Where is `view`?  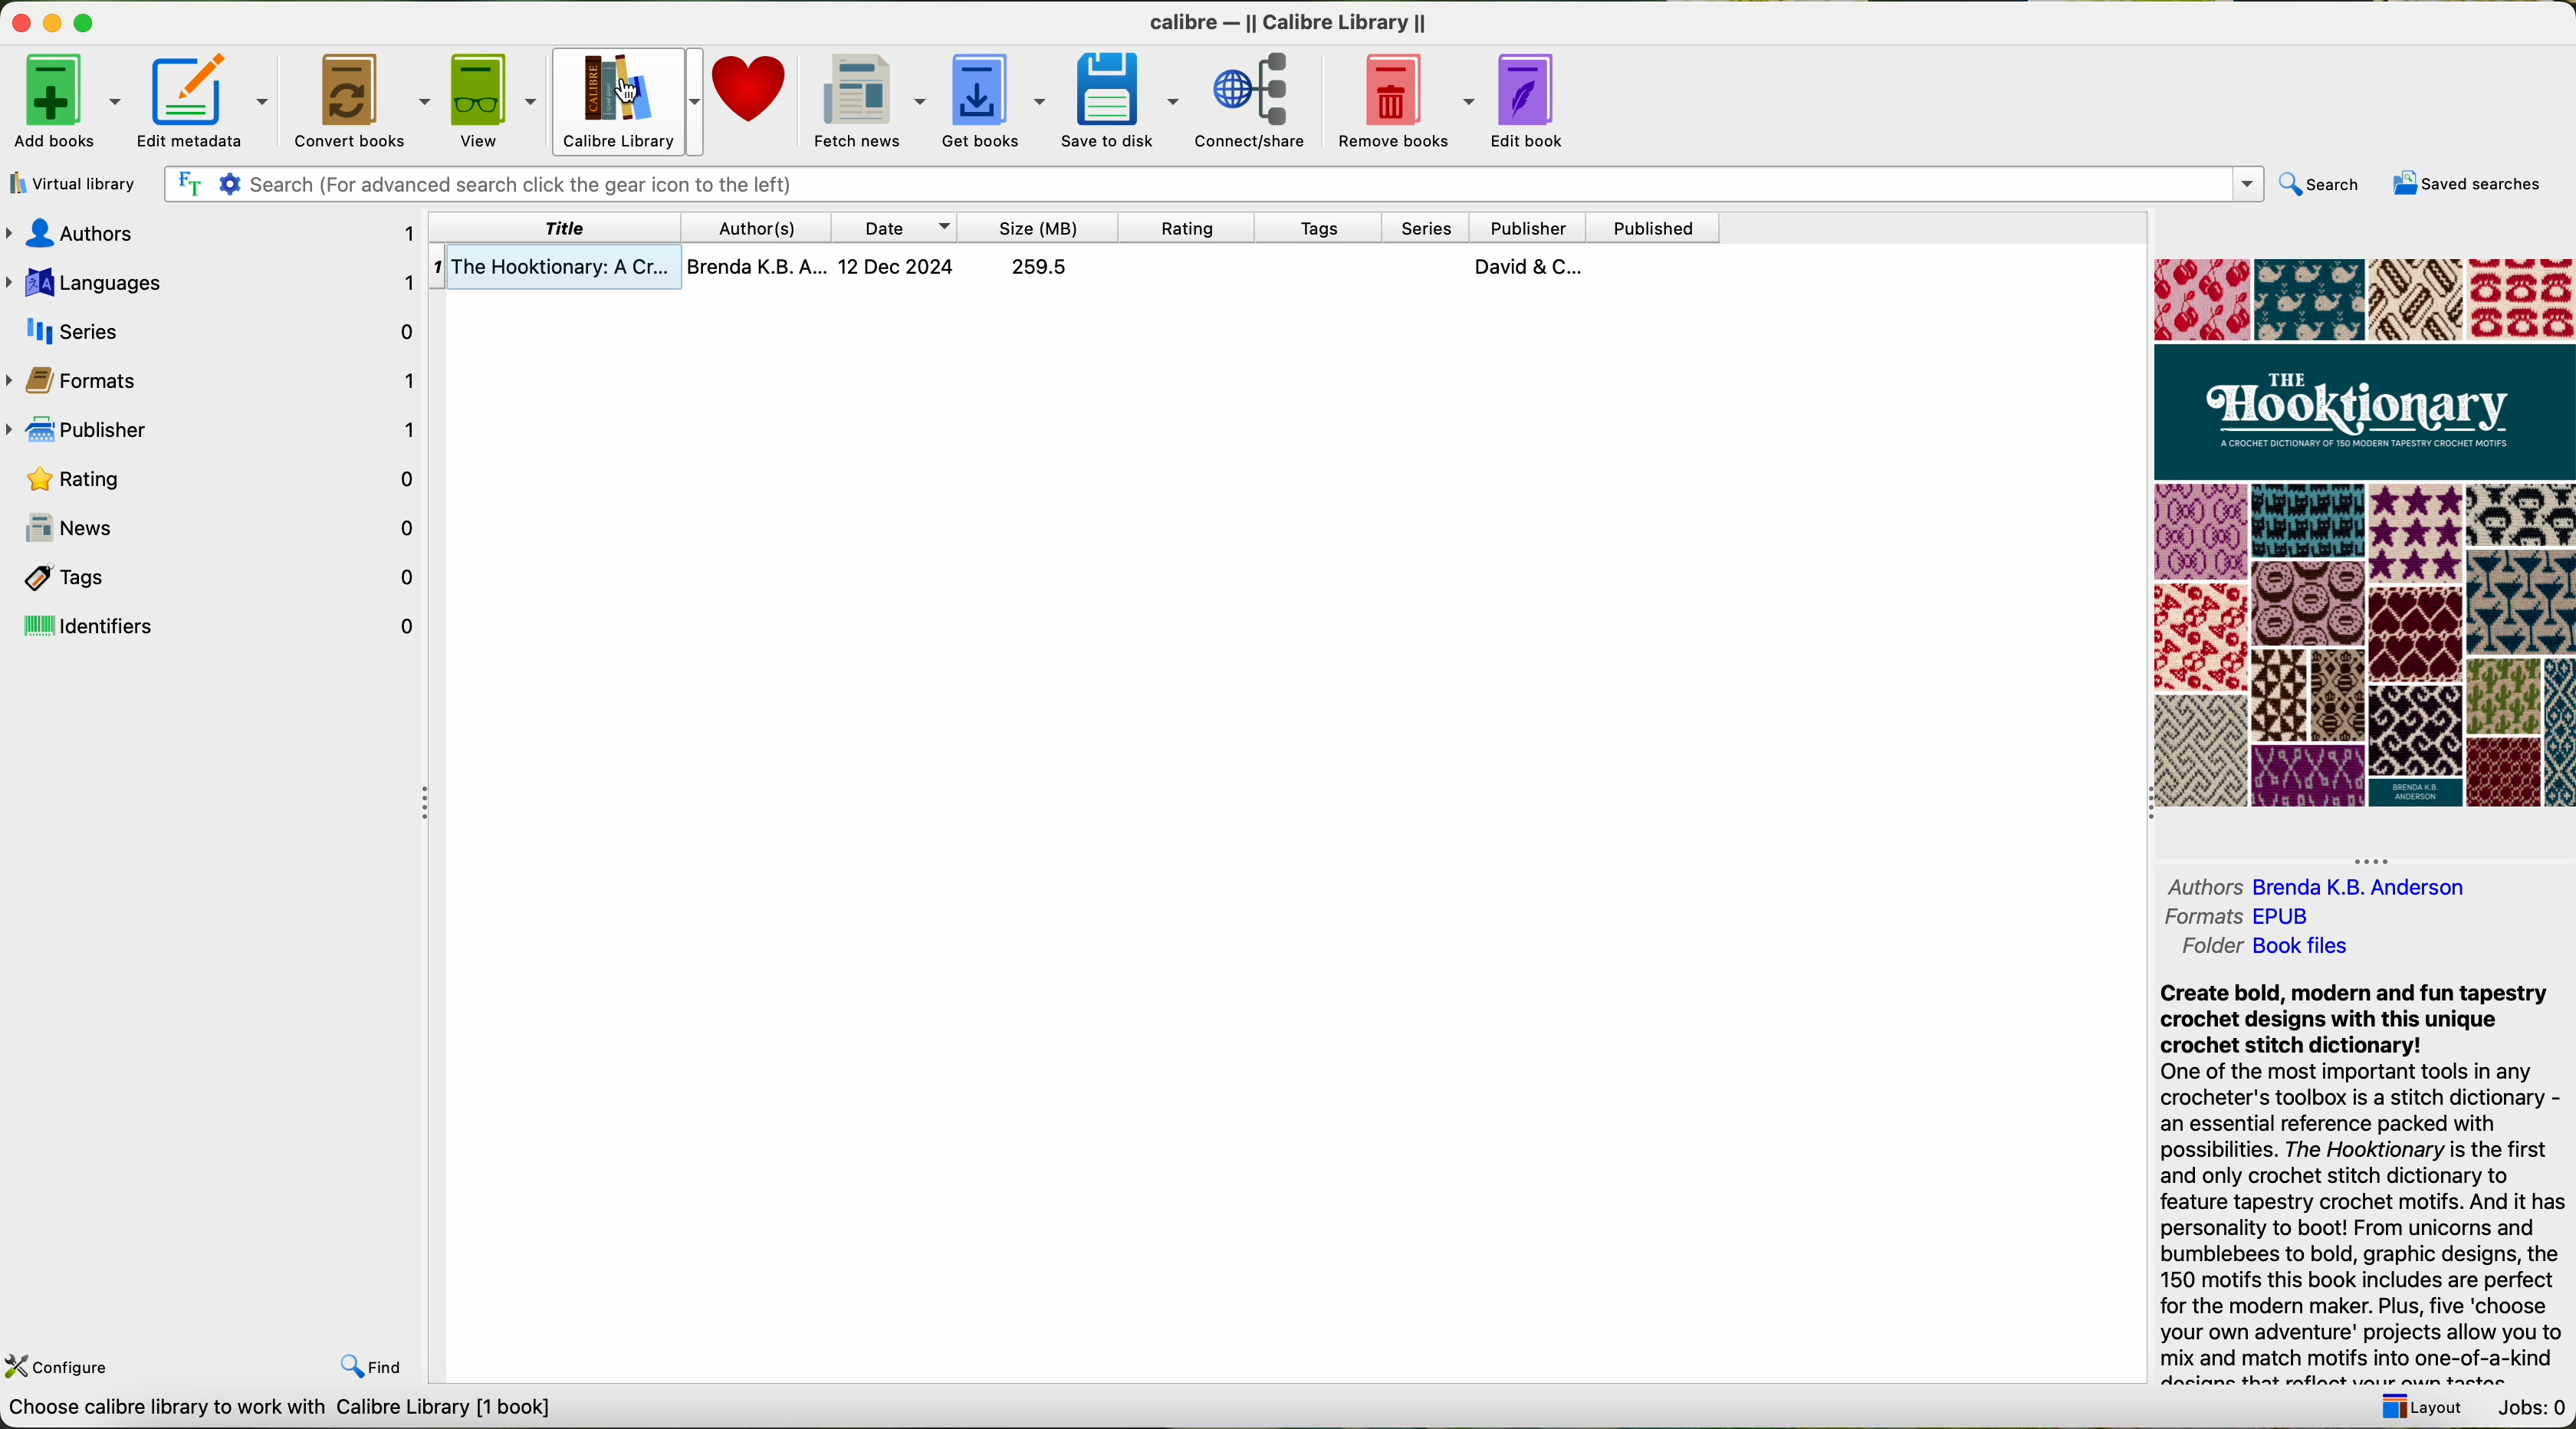 view is located at coordinates (491, 99).